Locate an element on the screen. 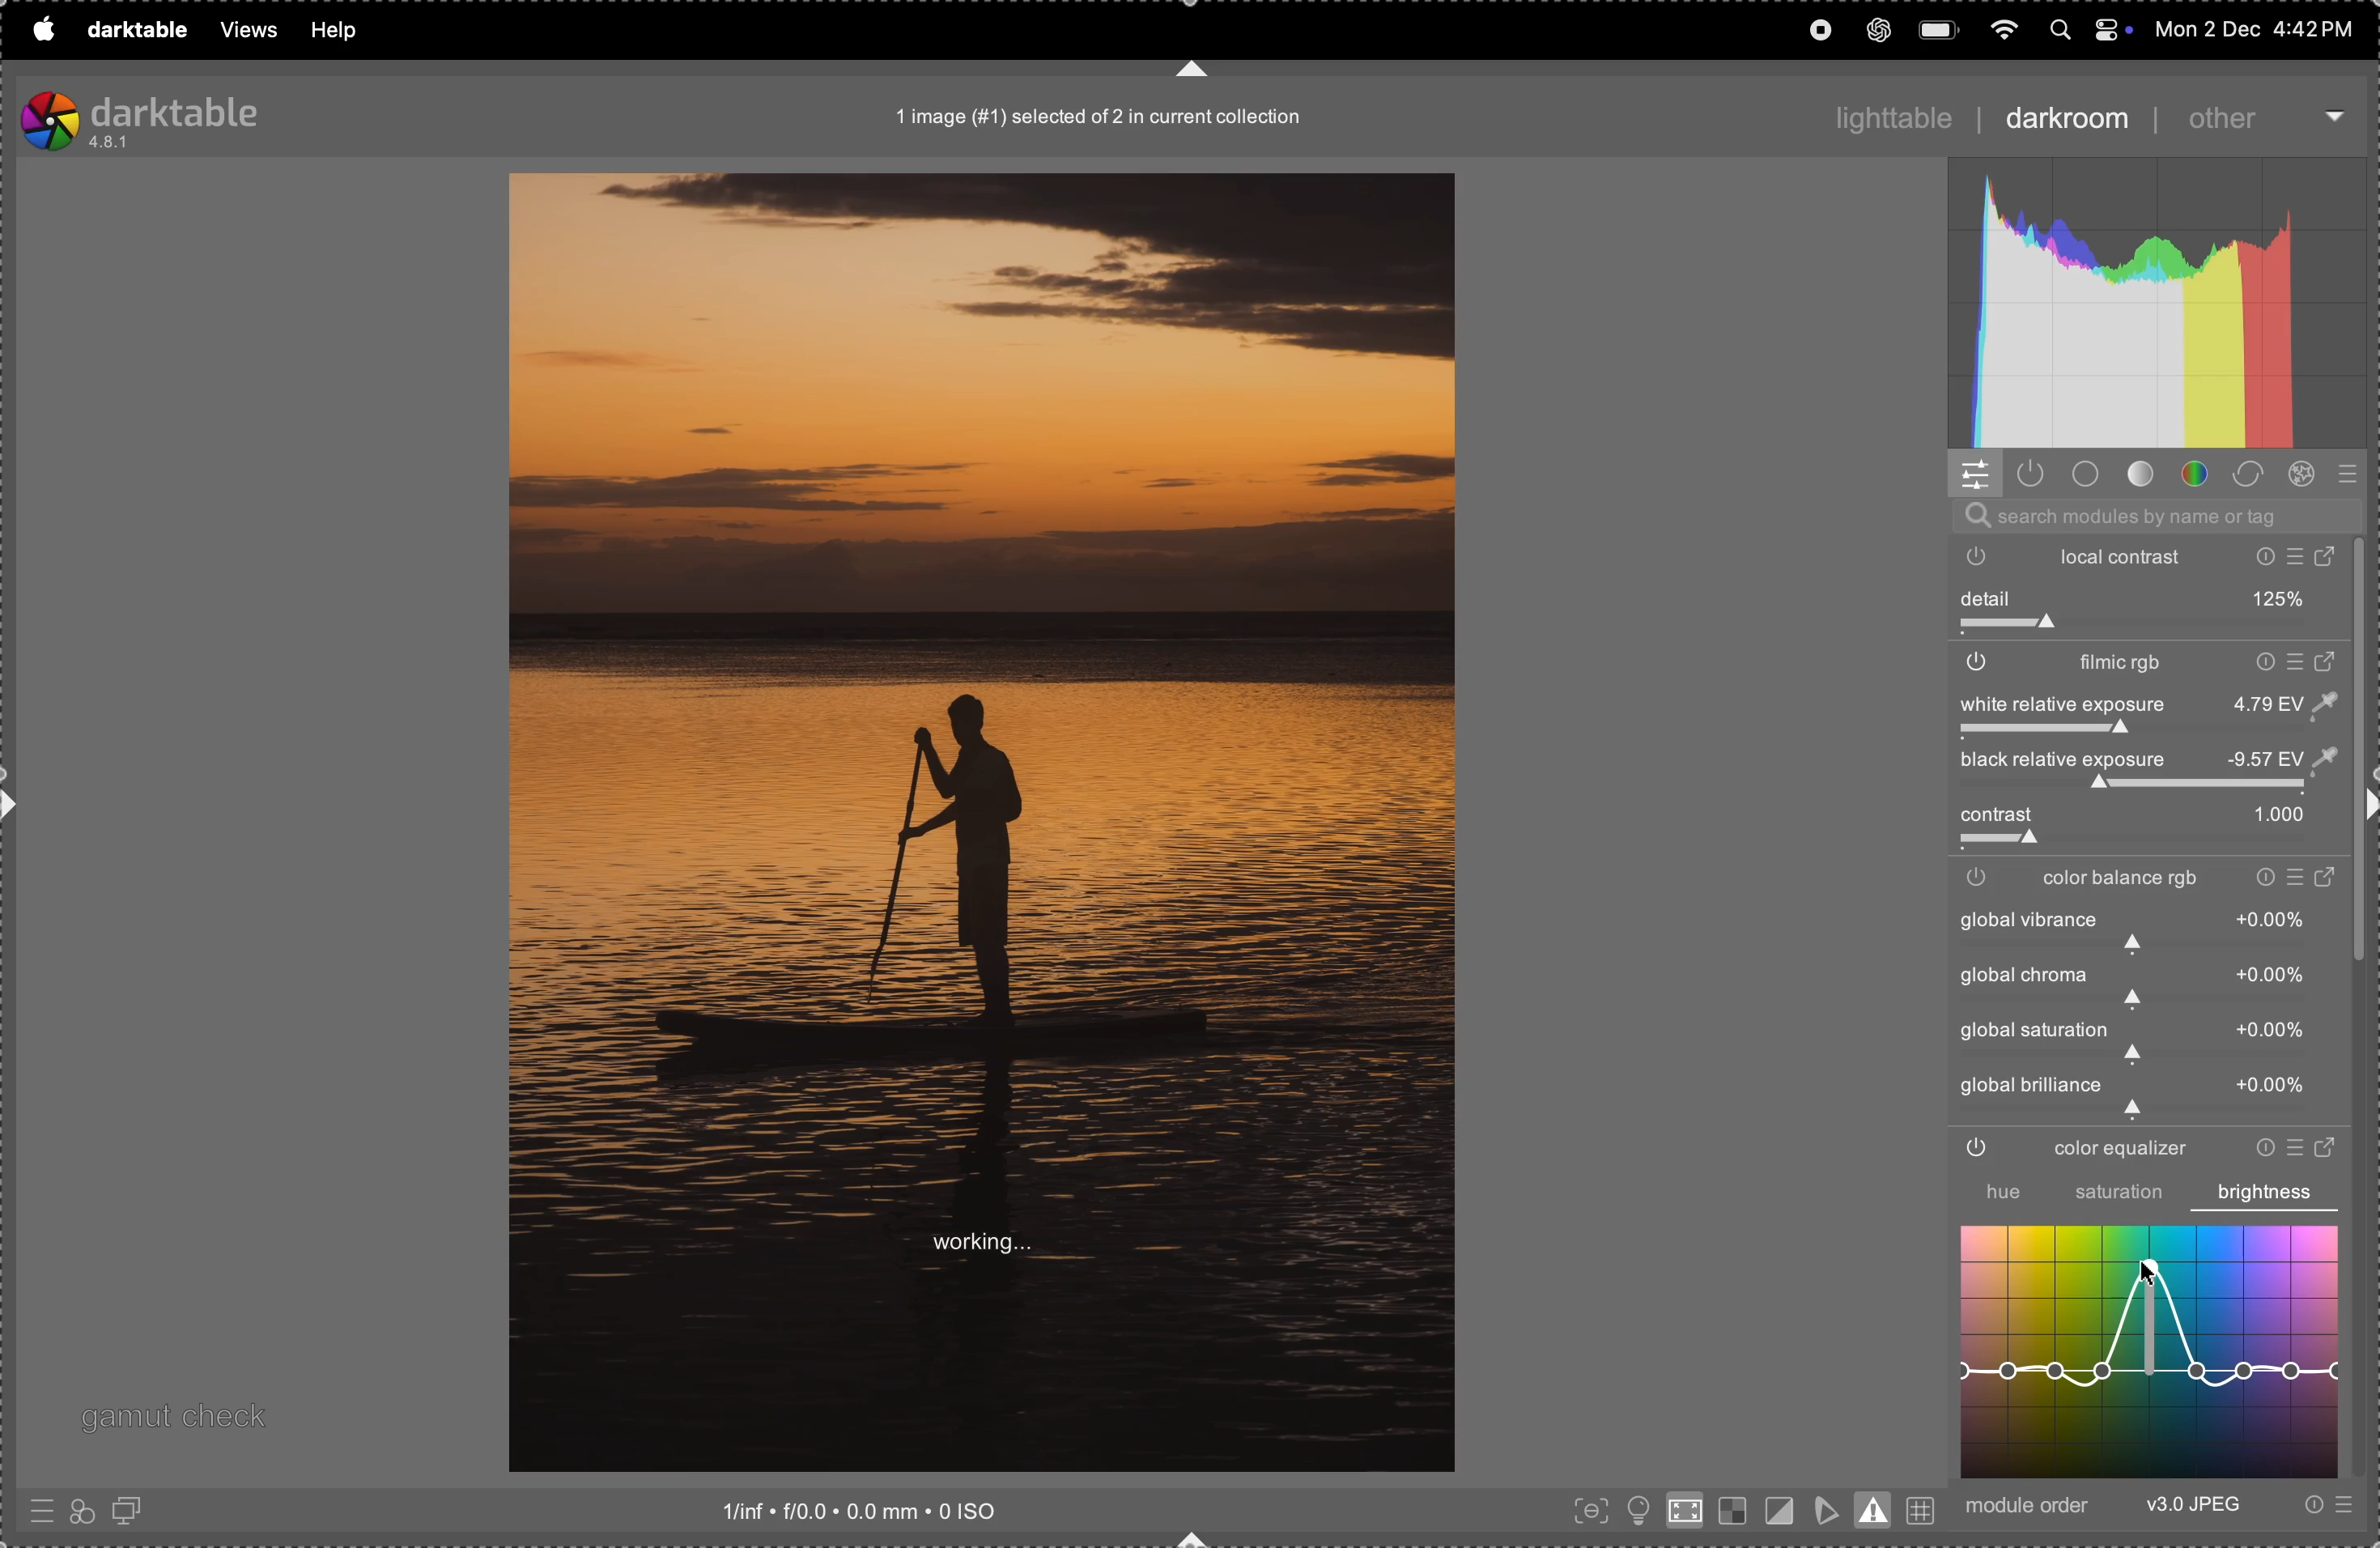 The image size is (2380, 1548). contrast is located at coordinates (2140, 816).